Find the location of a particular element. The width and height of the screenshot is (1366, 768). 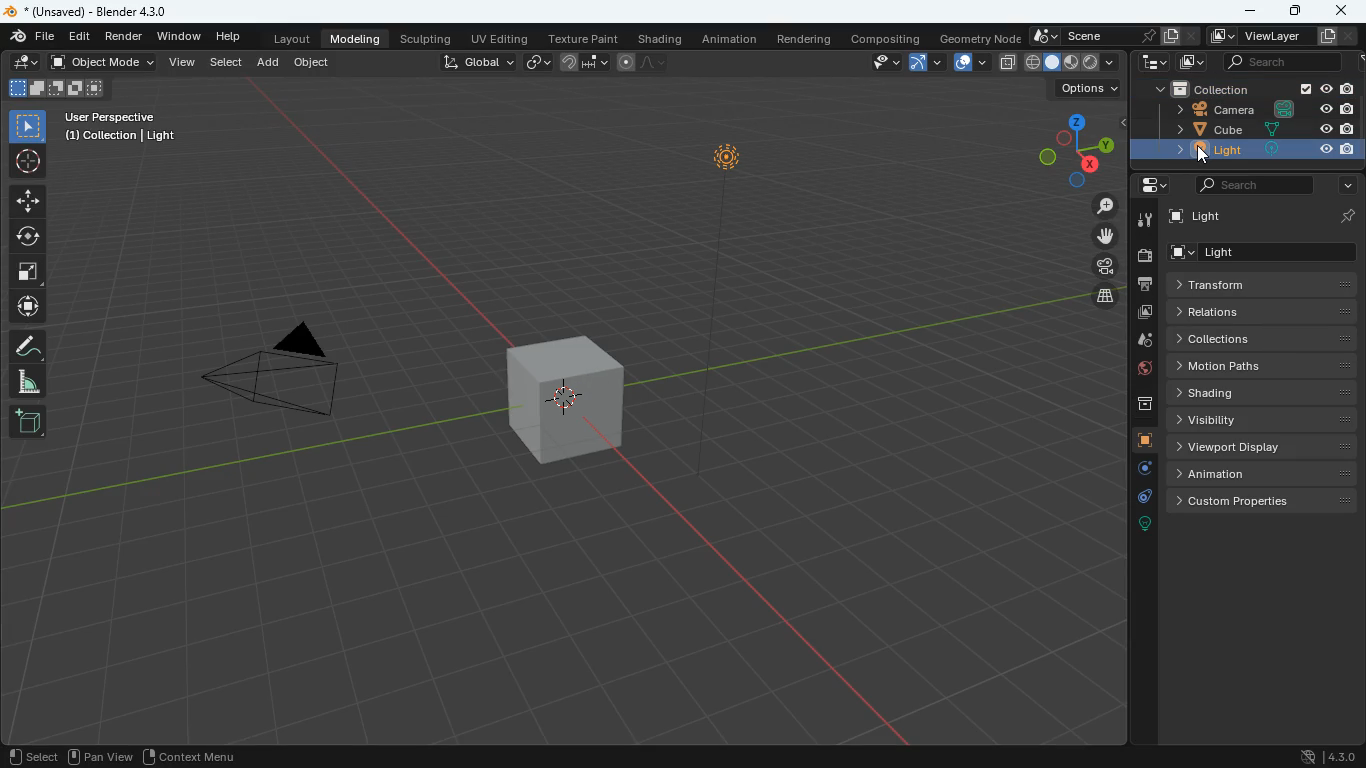

aim is located at coordinates (29, 163).